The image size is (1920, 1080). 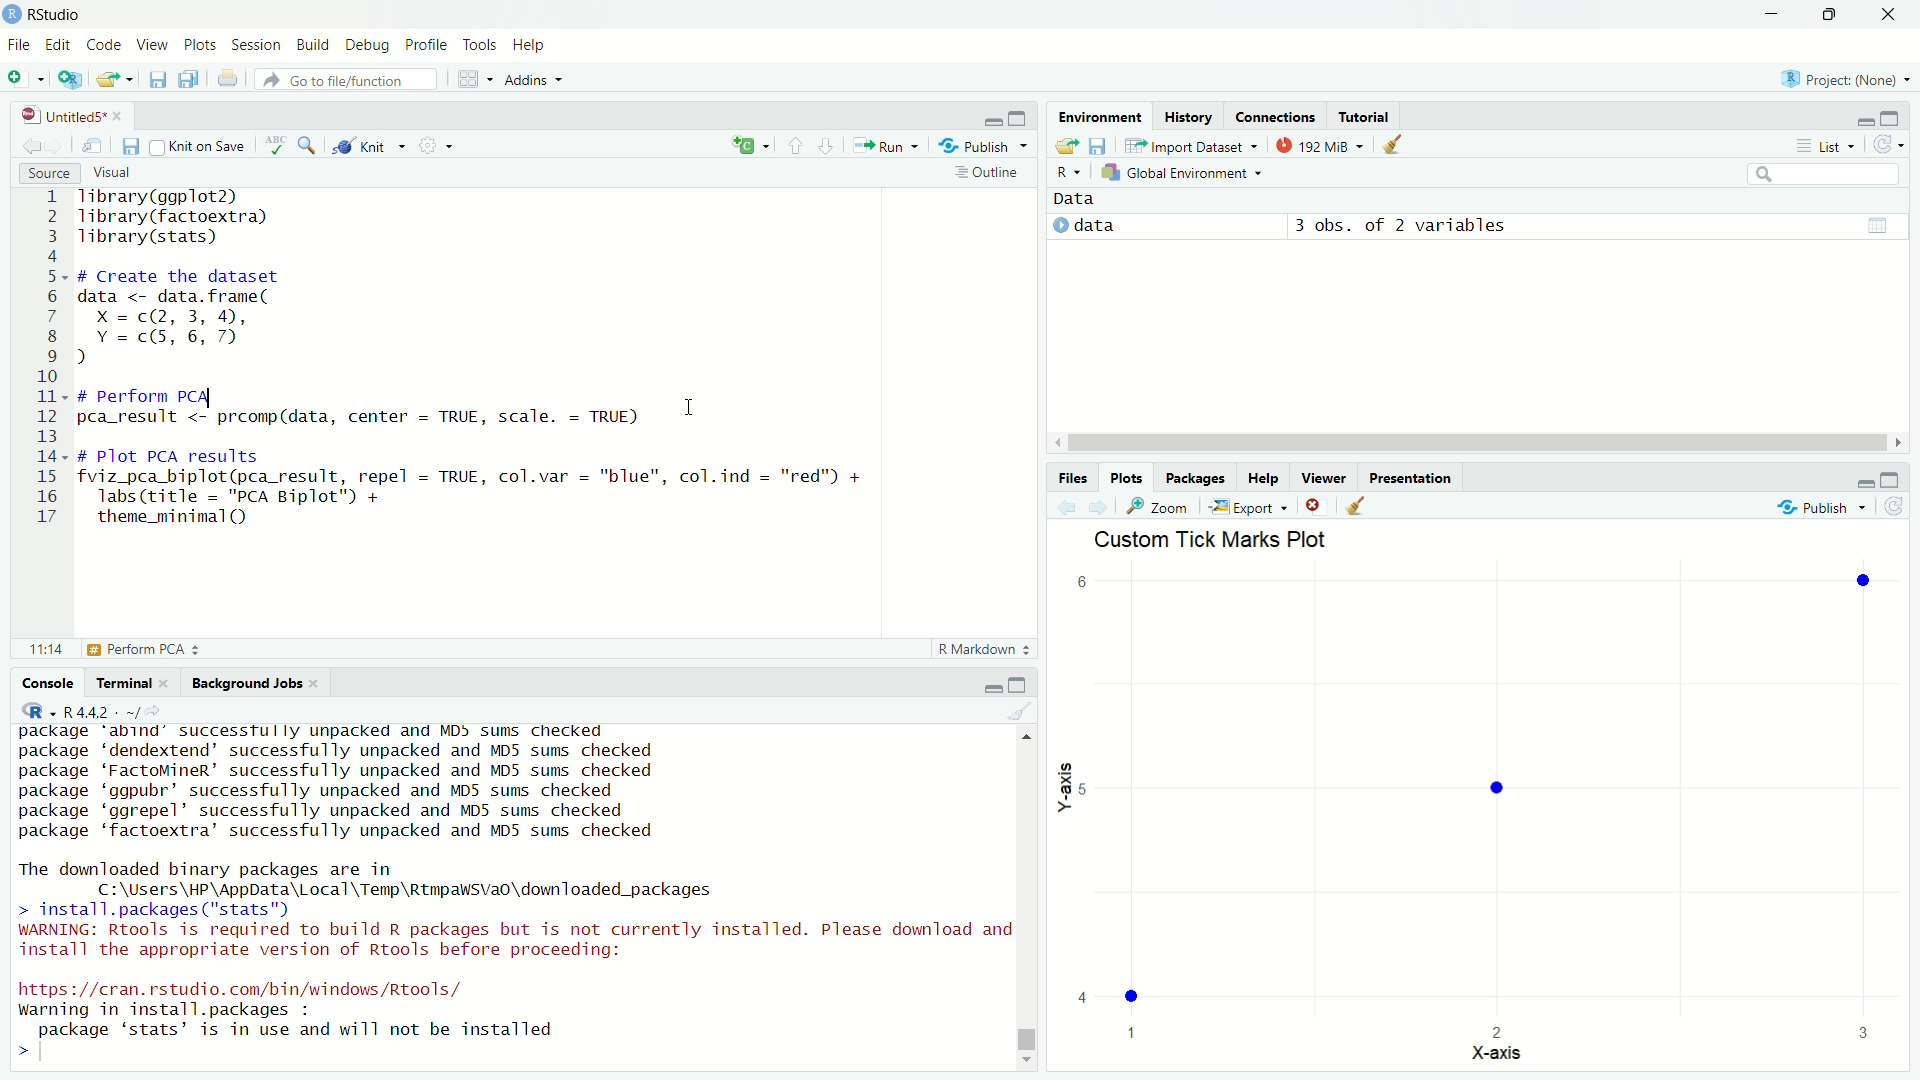 I want to click on maximize, so click(x=1892, y=117).